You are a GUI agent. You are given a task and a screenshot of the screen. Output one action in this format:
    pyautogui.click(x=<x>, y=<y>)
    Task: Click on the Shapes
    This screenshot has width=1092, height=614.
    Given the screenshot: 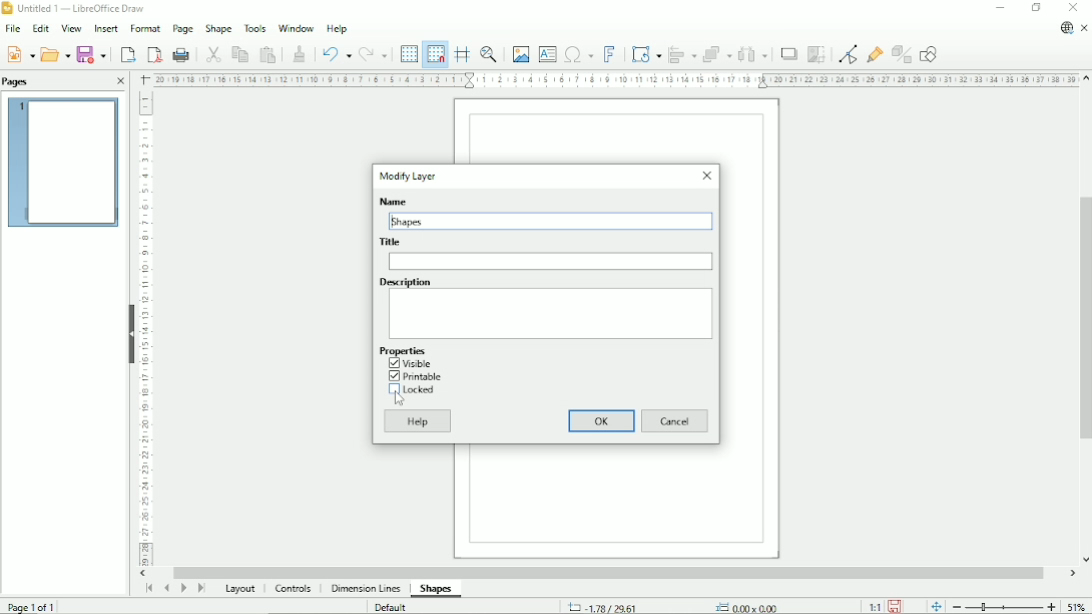 What is the action you would take?
    pyautogui.click(x=436, y=589)
    